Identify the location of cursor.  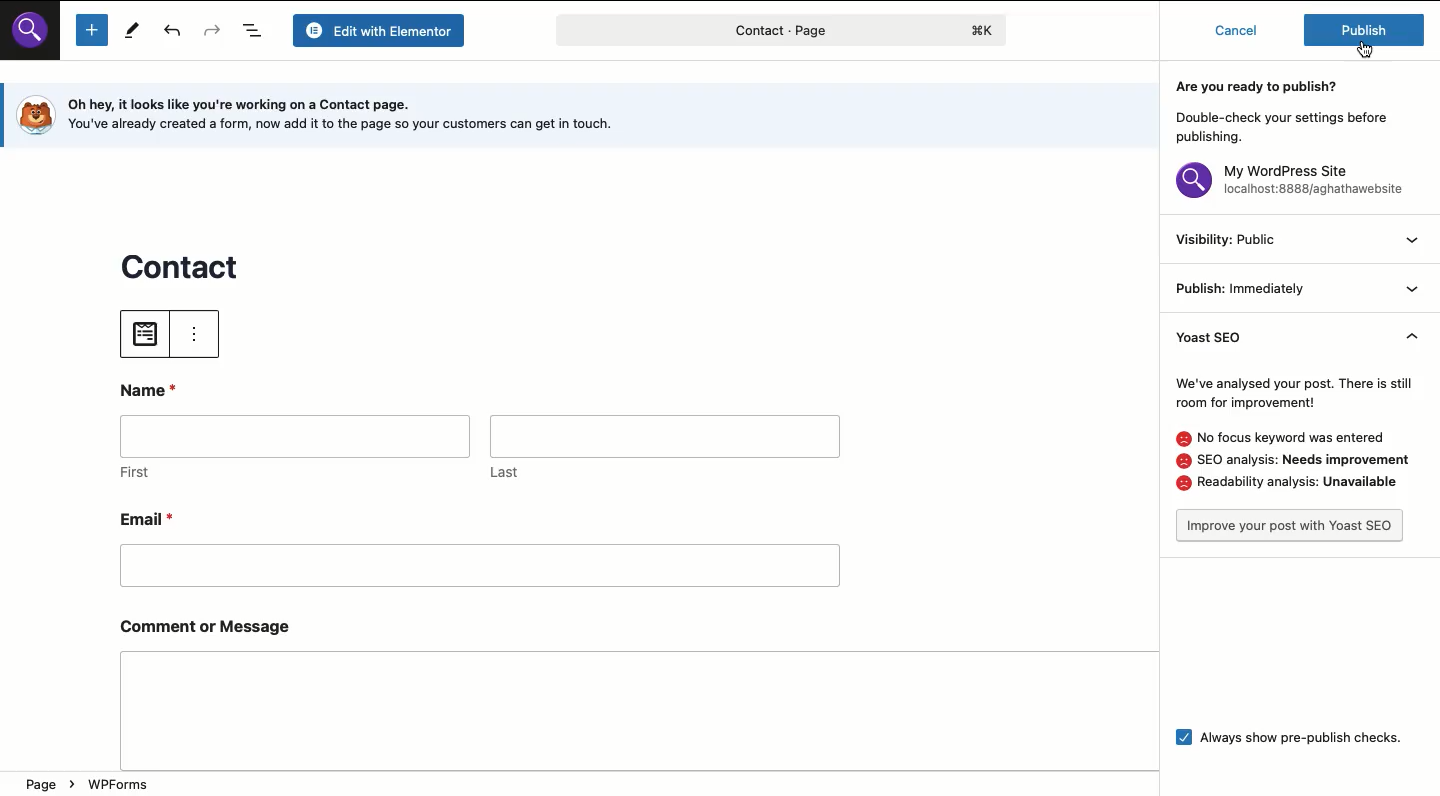
(1374, 46).